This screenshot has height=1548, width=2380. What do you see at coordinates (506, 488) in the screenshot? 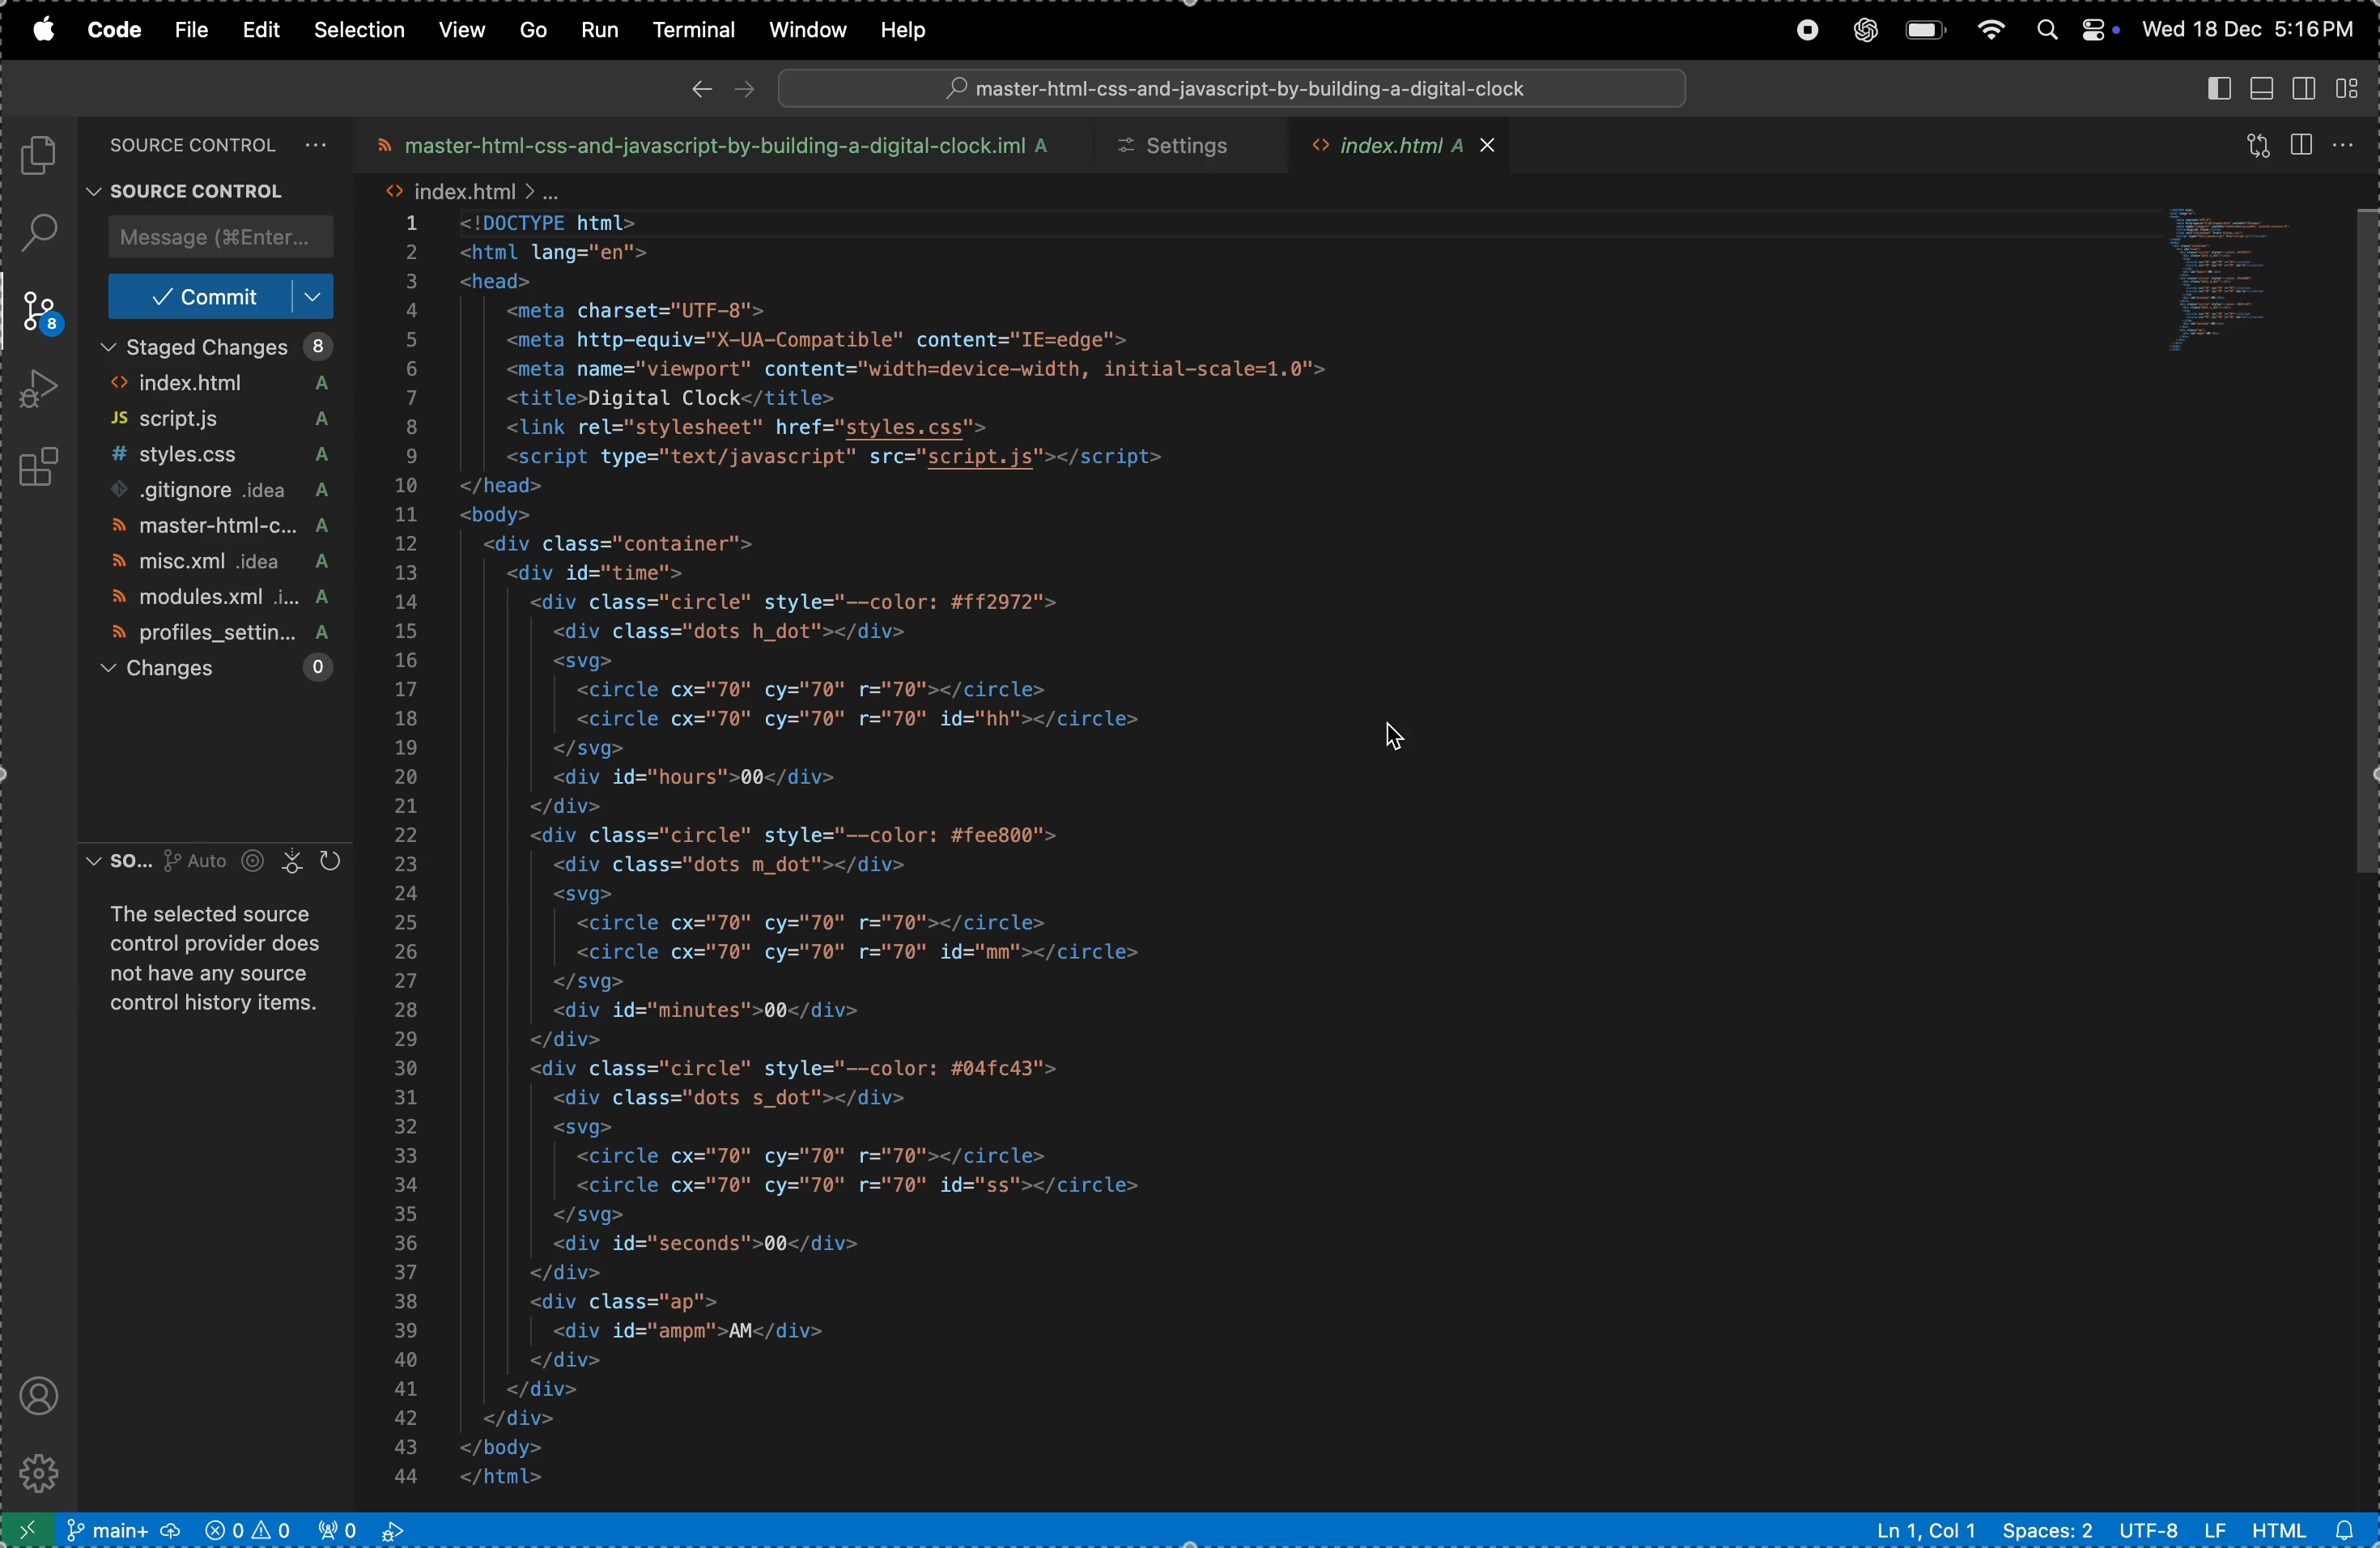
I see `</head>` at bounding box center [506, 488].